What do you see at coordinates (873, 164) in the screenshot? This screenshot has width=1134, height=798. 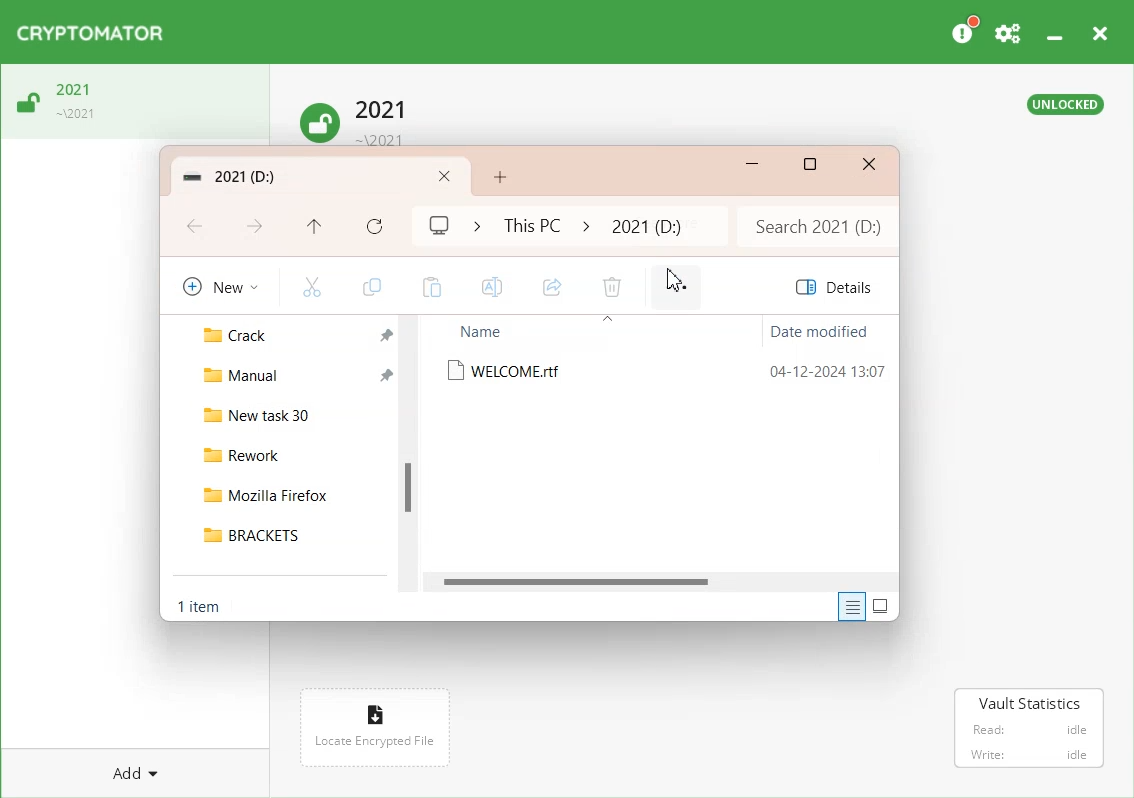 I see `Close` at bounding box center [873, 164].